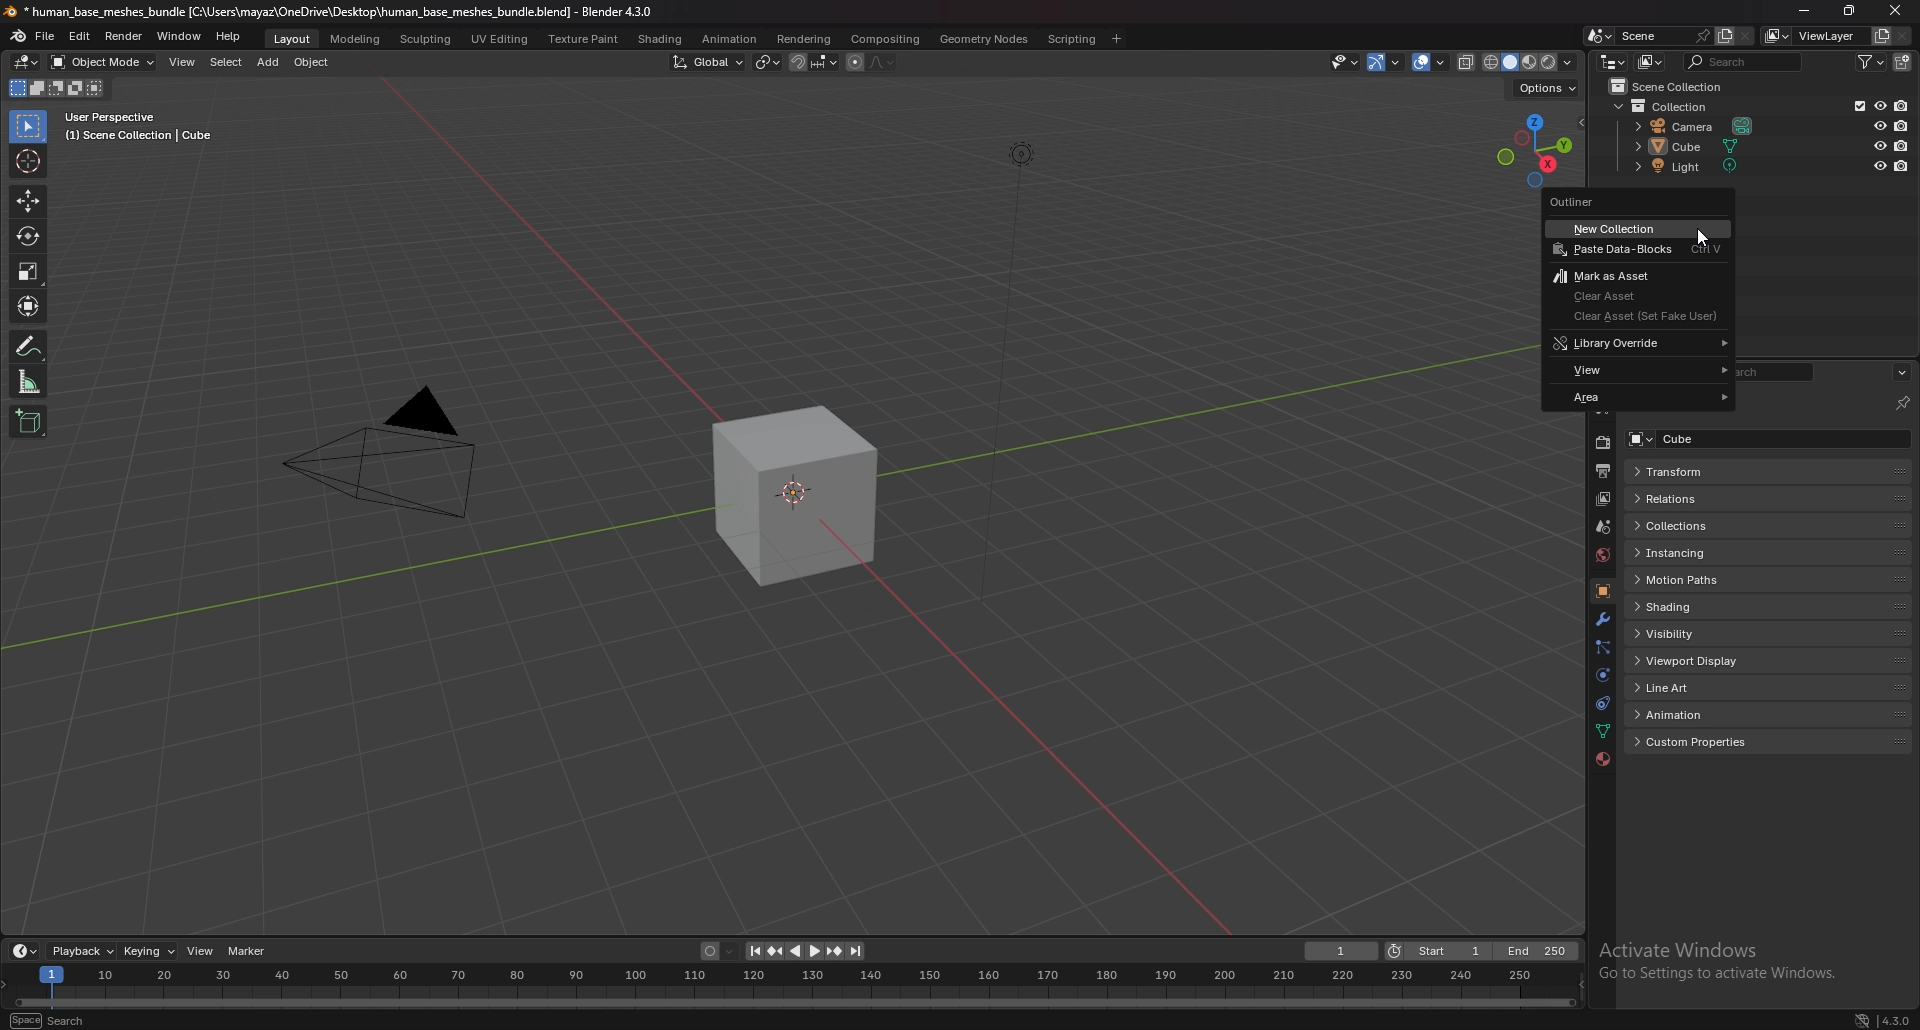 The width and height of the screenshot is (1920, 1030). What do you see at coordinates (1880, 145) in the screenshot?
I see `hide in viewport` at bounding box center [1880, 145].